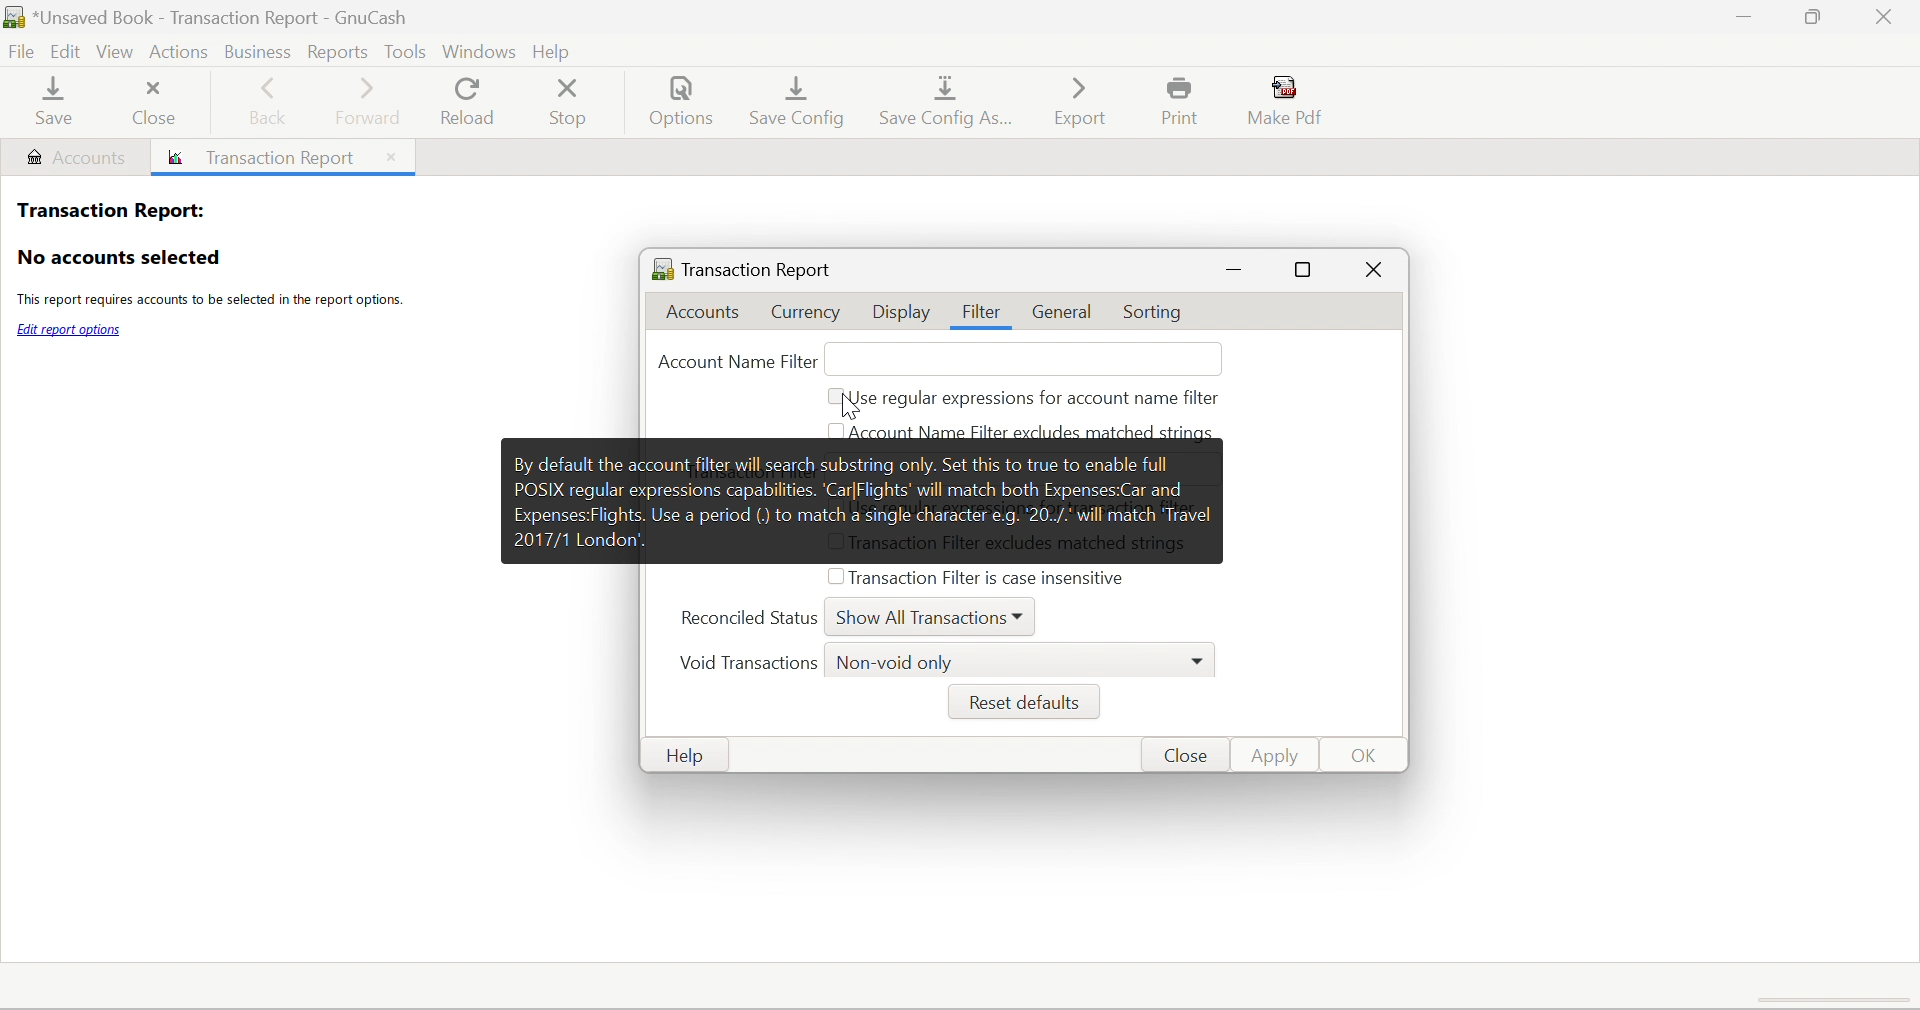 The image size is (1920, 1010). I want to click on Checkbox, so click(833, 579).